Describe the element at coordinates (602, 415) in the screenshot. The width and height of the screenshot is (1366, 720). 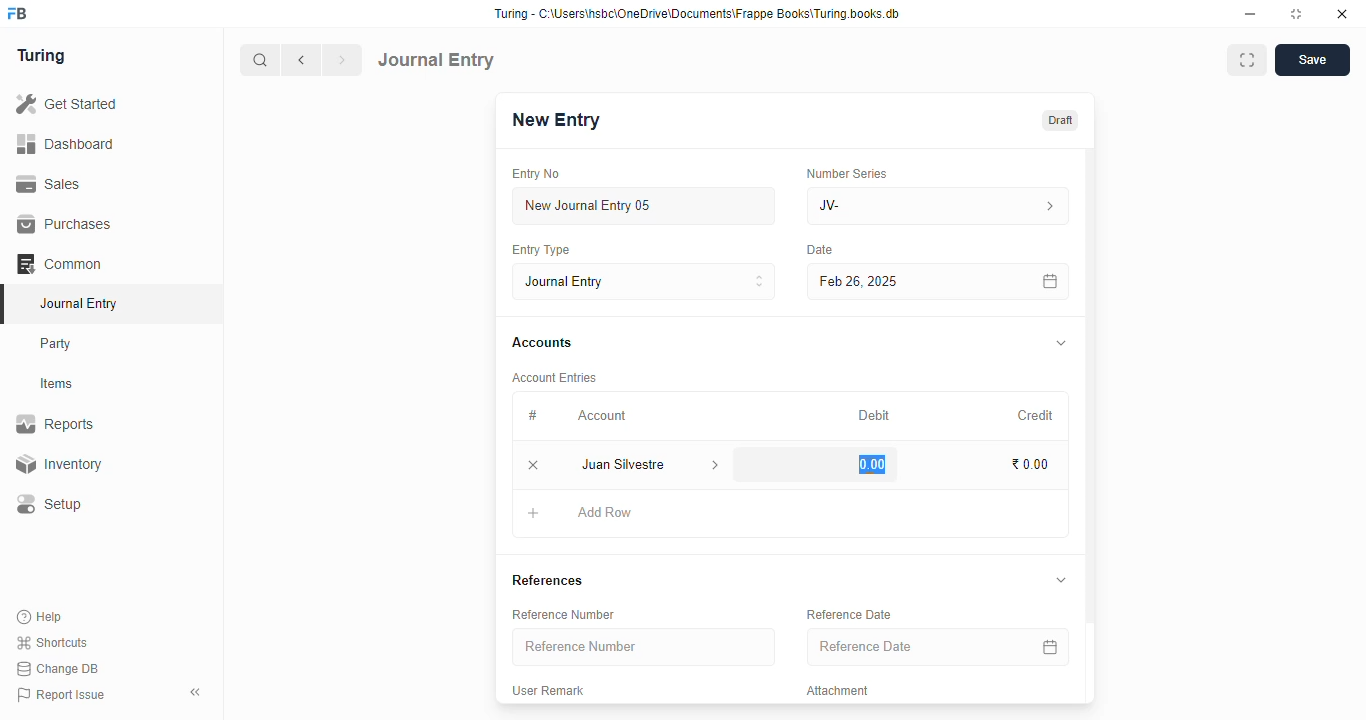
I see `account` at that location.